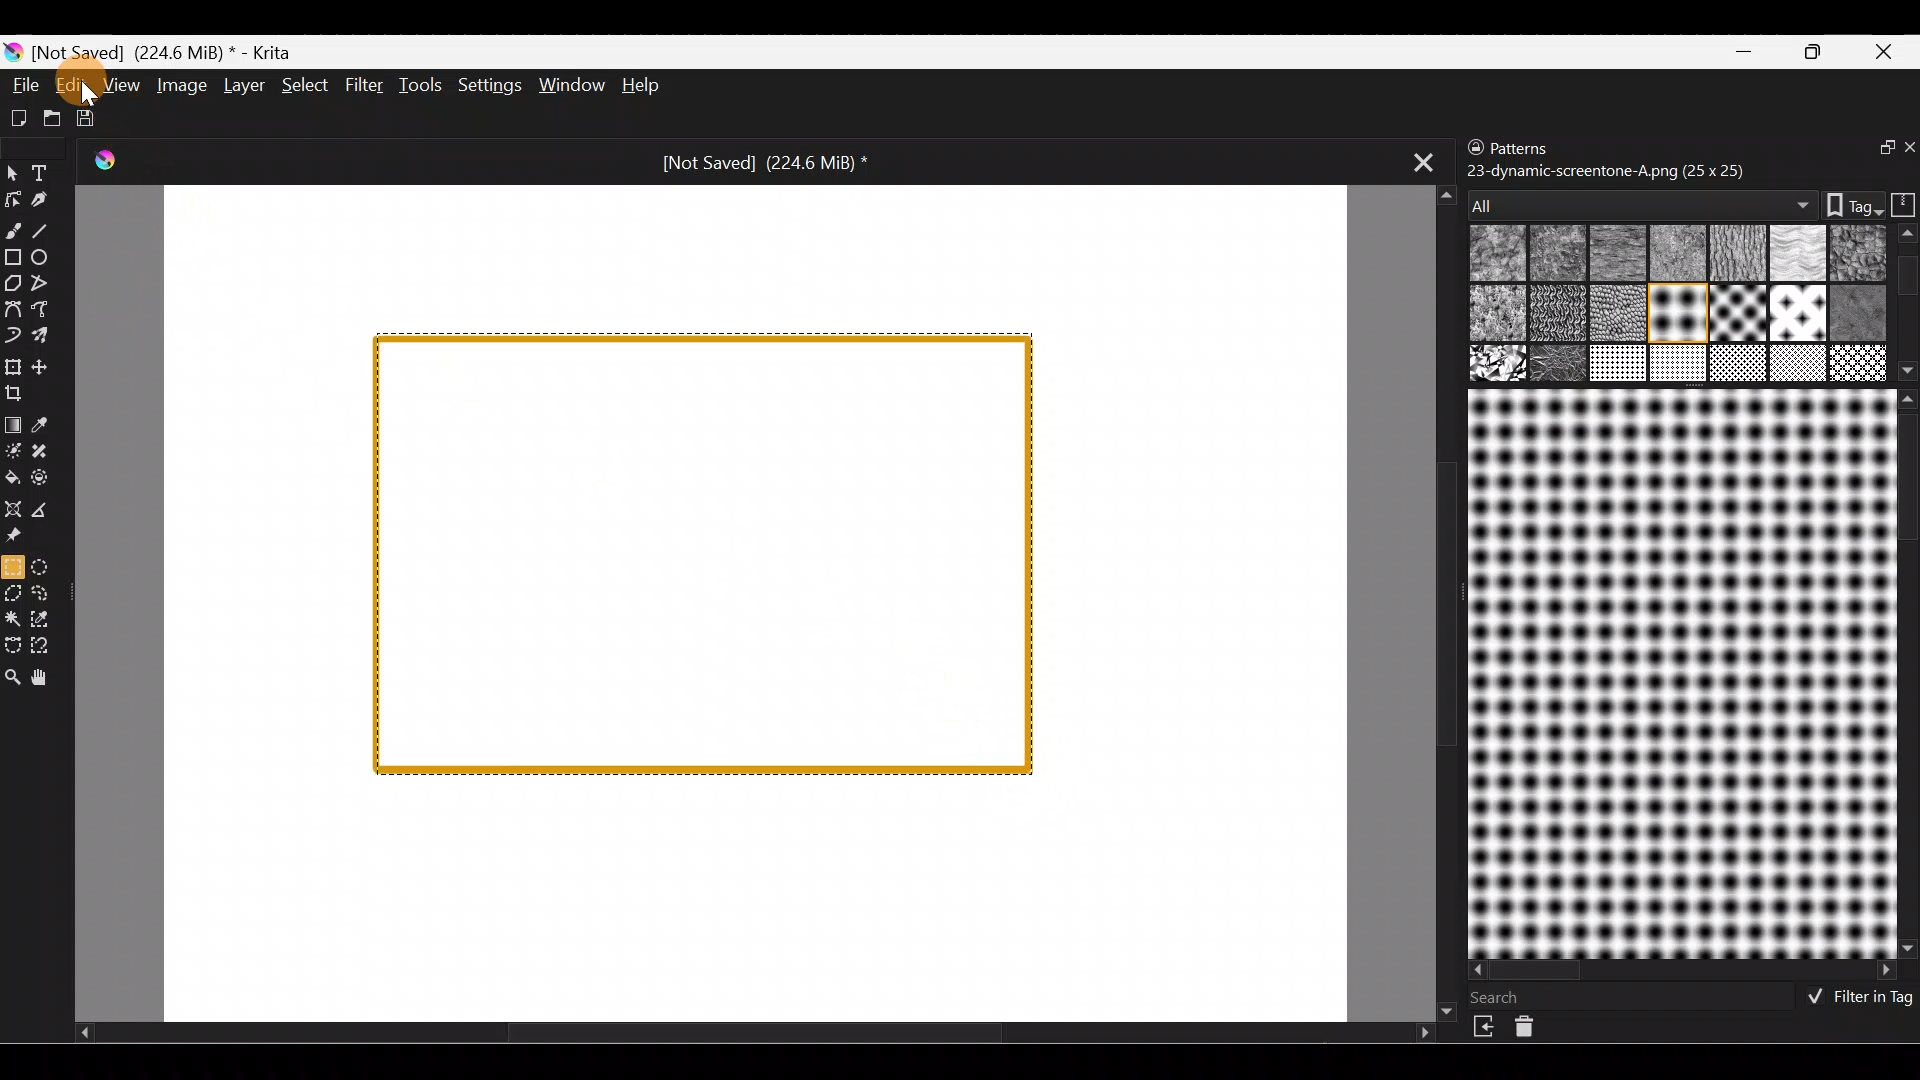 This screenshot has height=1080, width=1920. I want to click on Open existing document, so click(49, 115).